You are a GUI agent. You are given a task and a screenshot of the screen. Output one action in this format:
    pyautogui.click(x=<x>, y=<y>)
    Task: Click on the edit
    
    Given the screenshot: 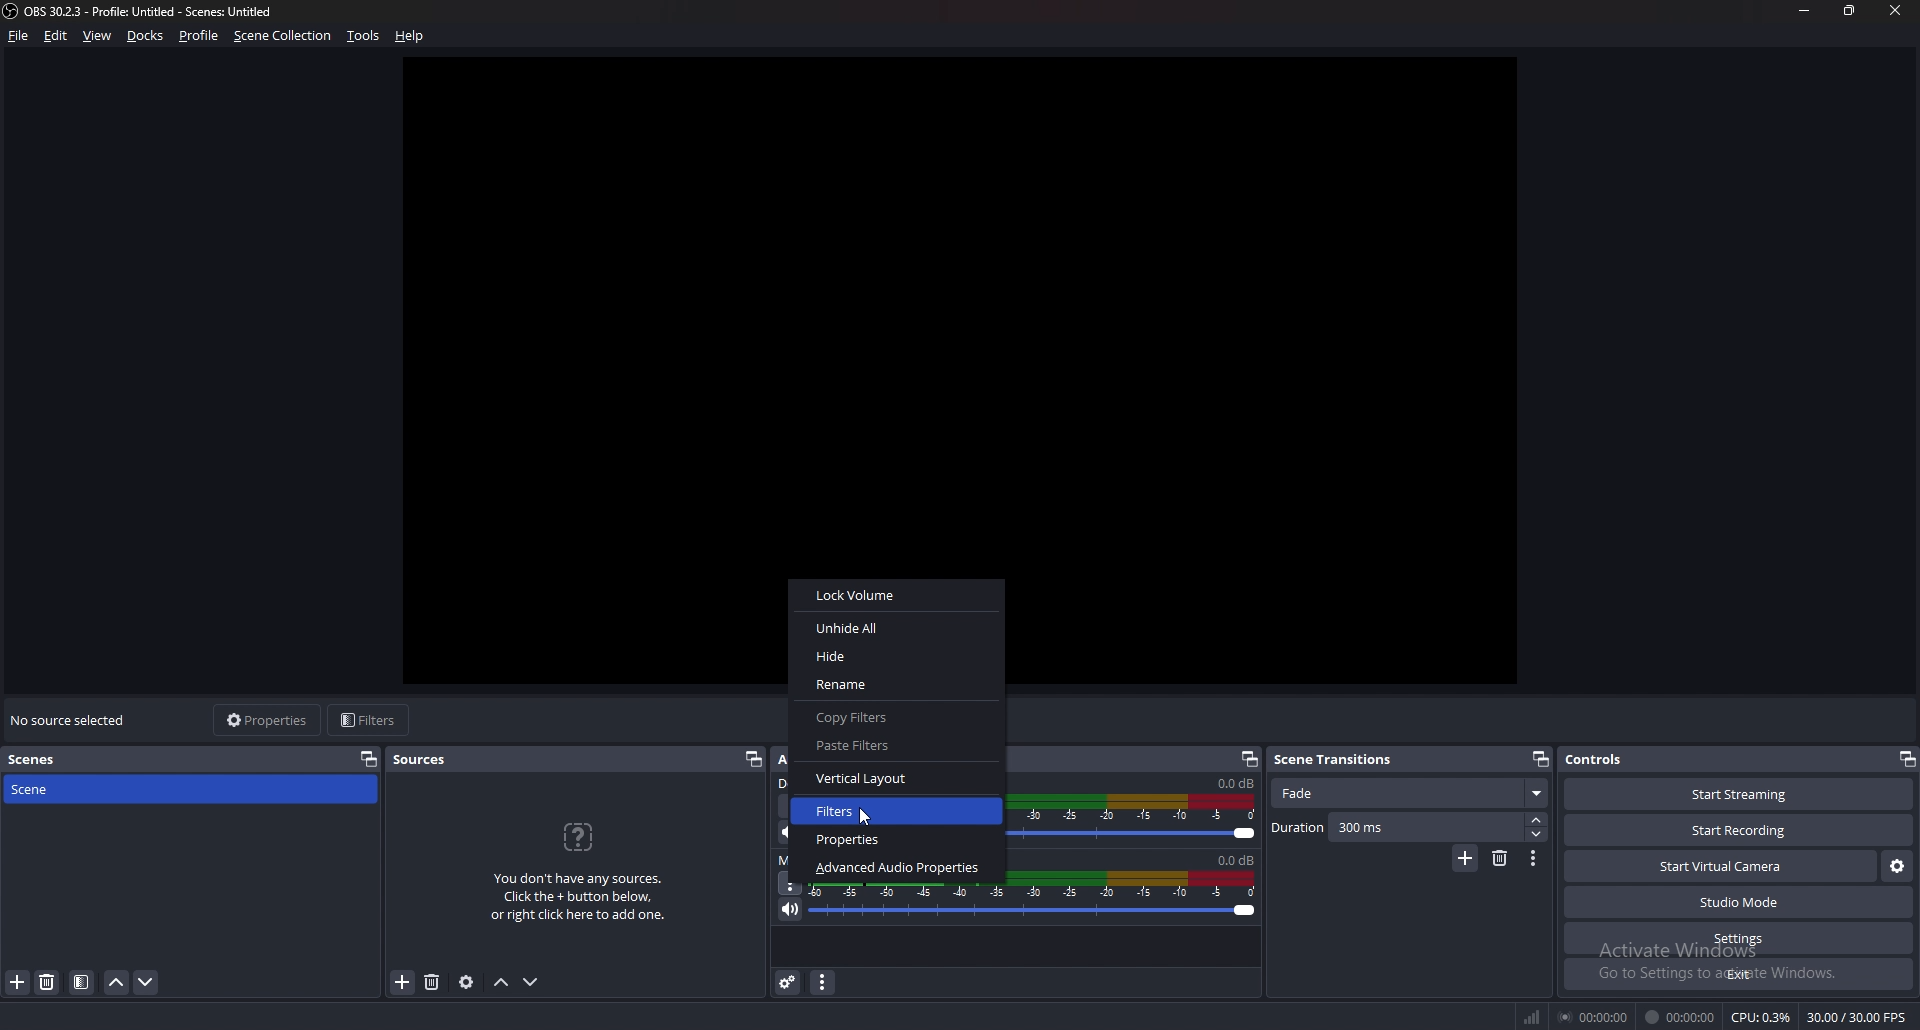 What is the action you would take?
    pyautogui.click(x=56, y=36)
    